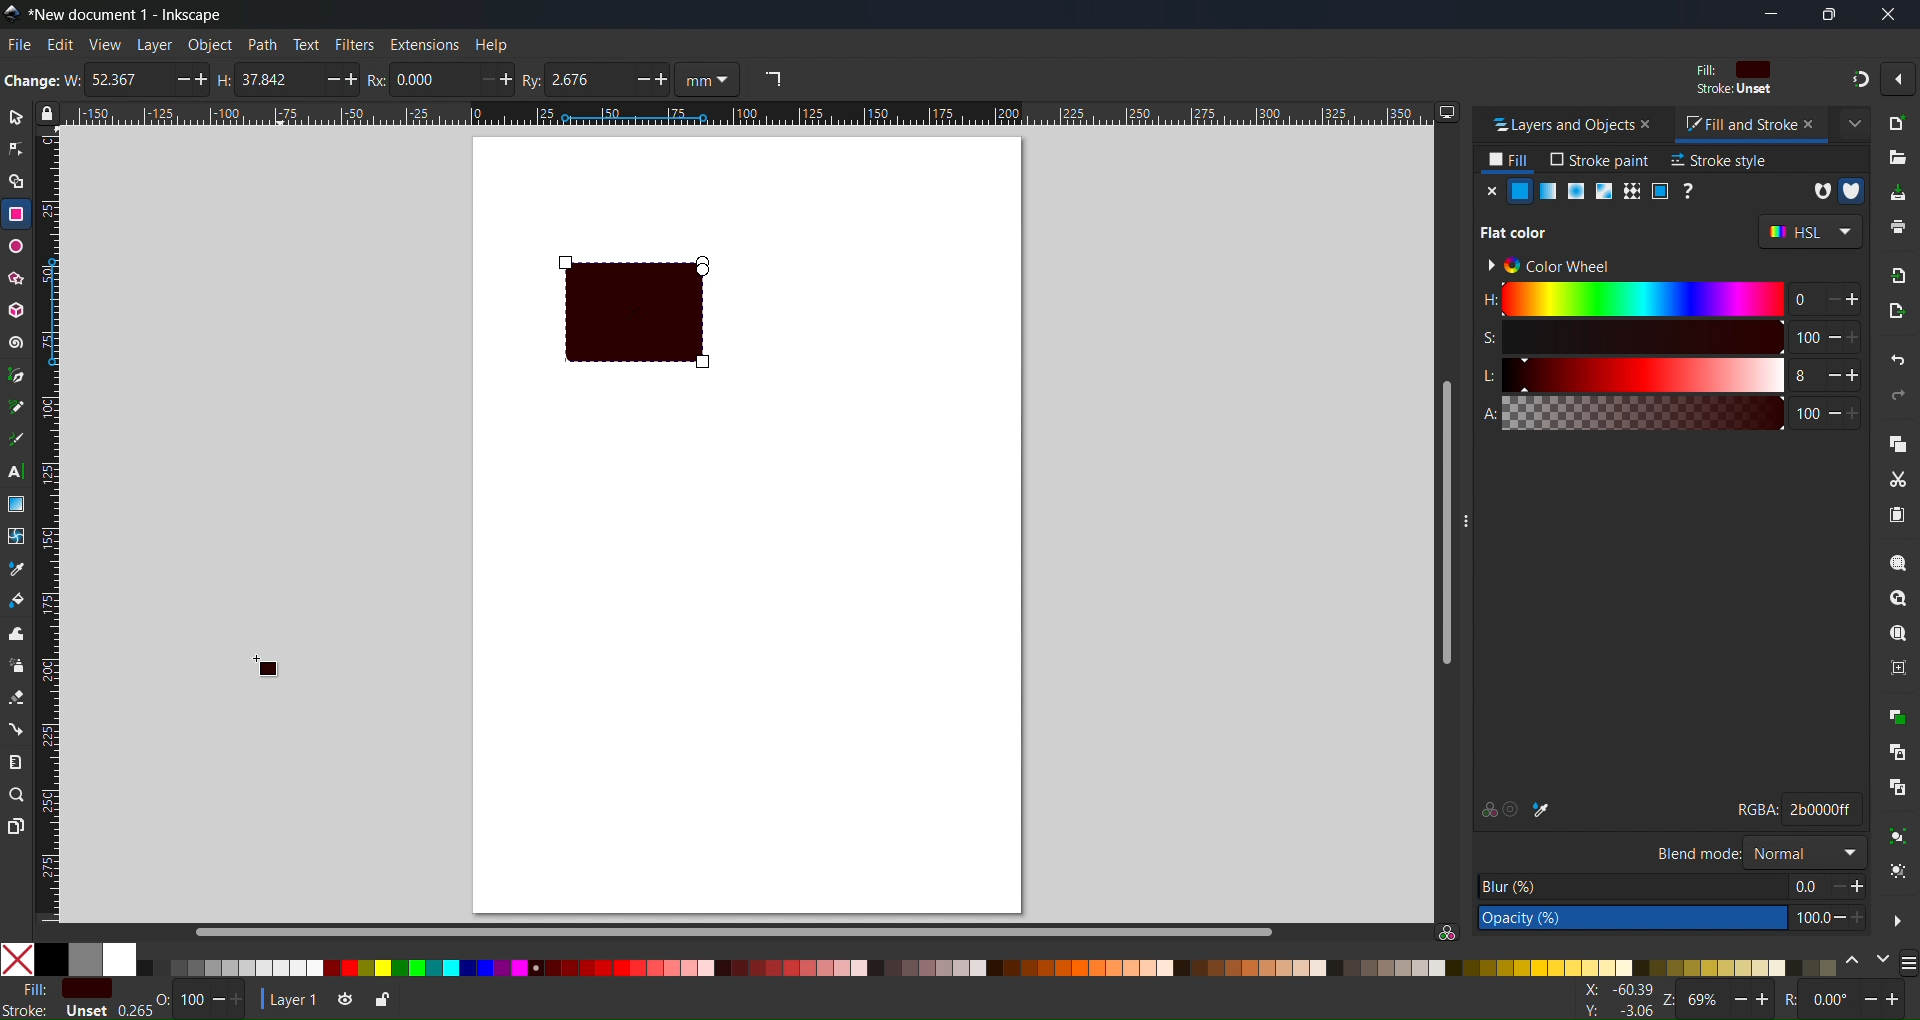 Image resolution: width=1920 pixels, height=1020 pixels. Describe the element at coordinates (508, 79) in the screenshot. I see `Maximize the radius` at that location.